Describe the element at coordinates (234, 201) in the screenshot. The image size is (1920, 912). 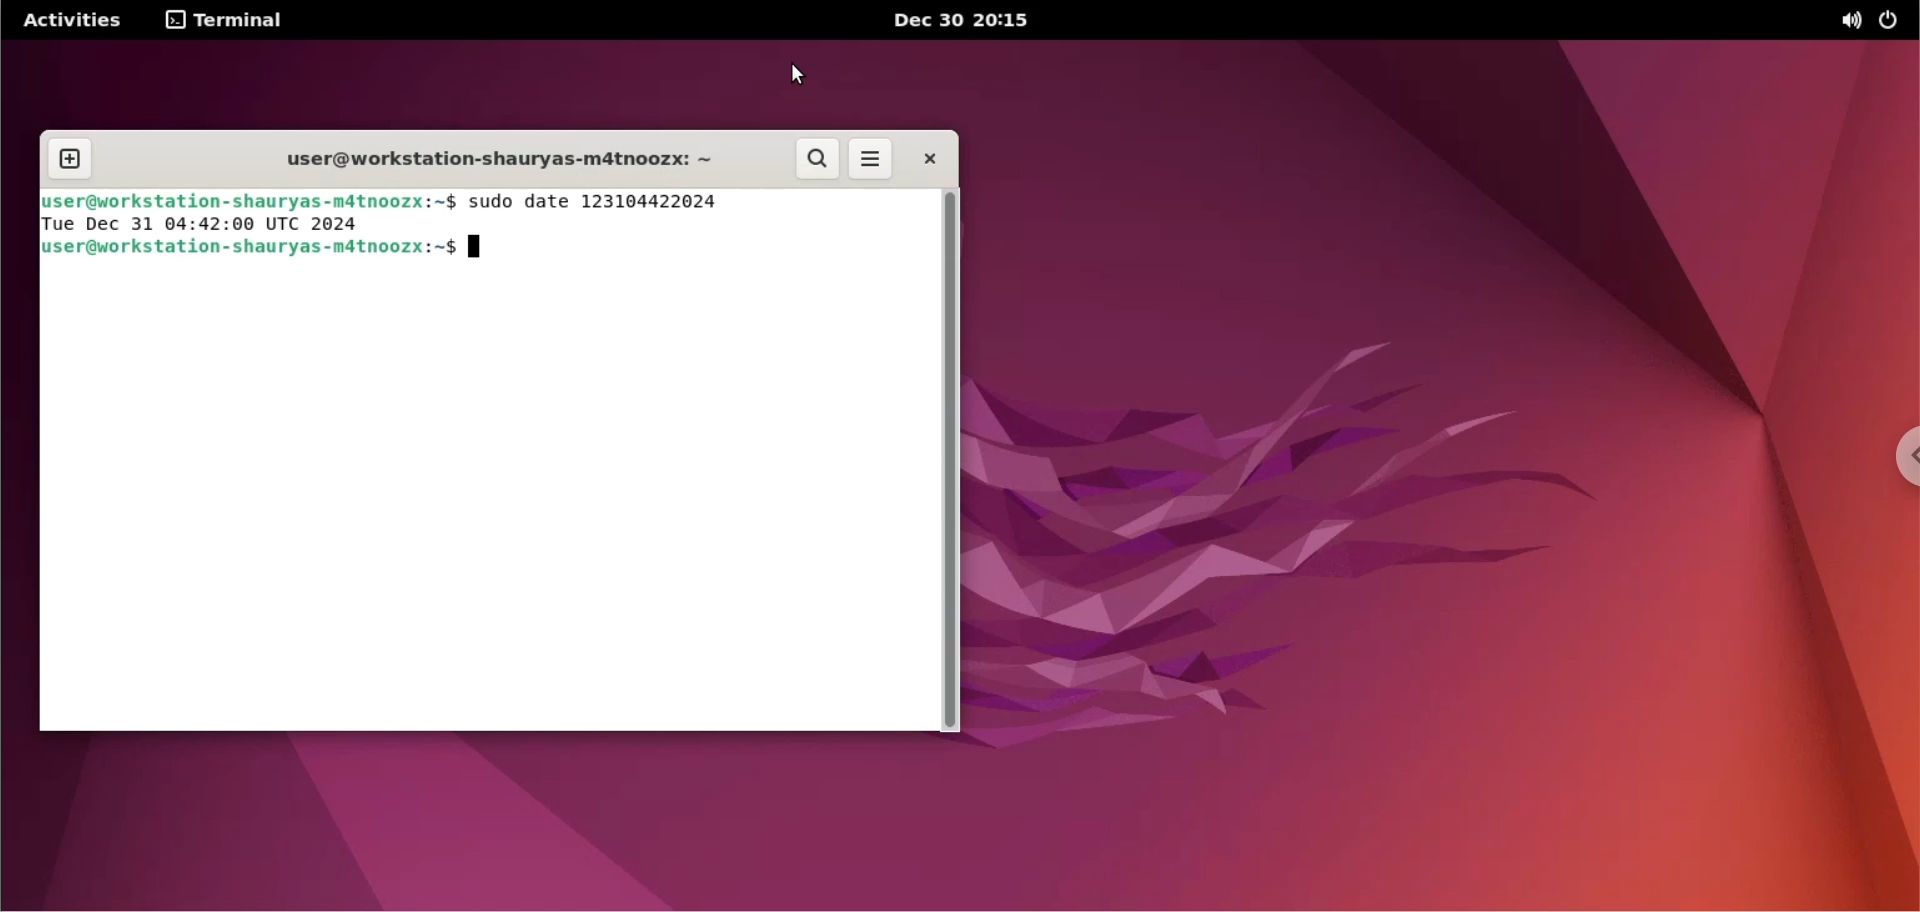
I see `Blluser@workstation-shauryas-mdtnoozx:` at that location.